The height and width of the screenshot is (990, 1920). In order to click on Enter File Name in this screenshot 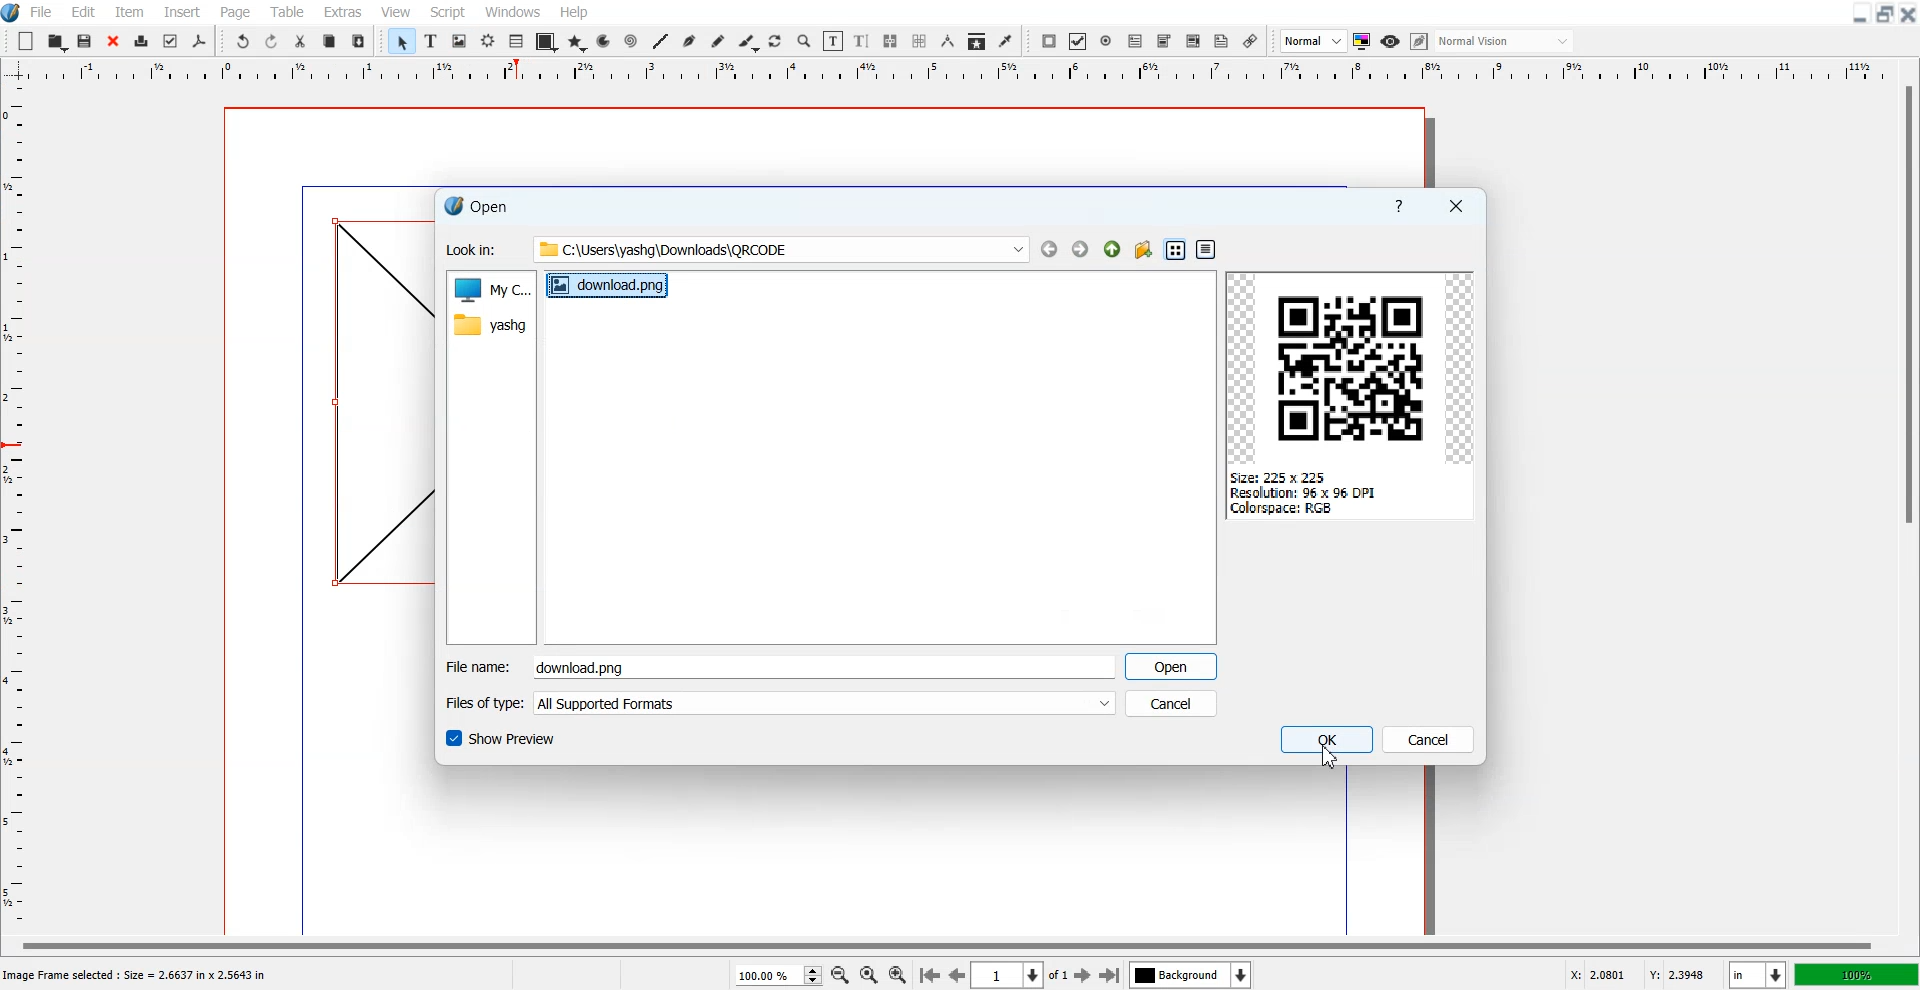, I will do `click(776, 666)`.